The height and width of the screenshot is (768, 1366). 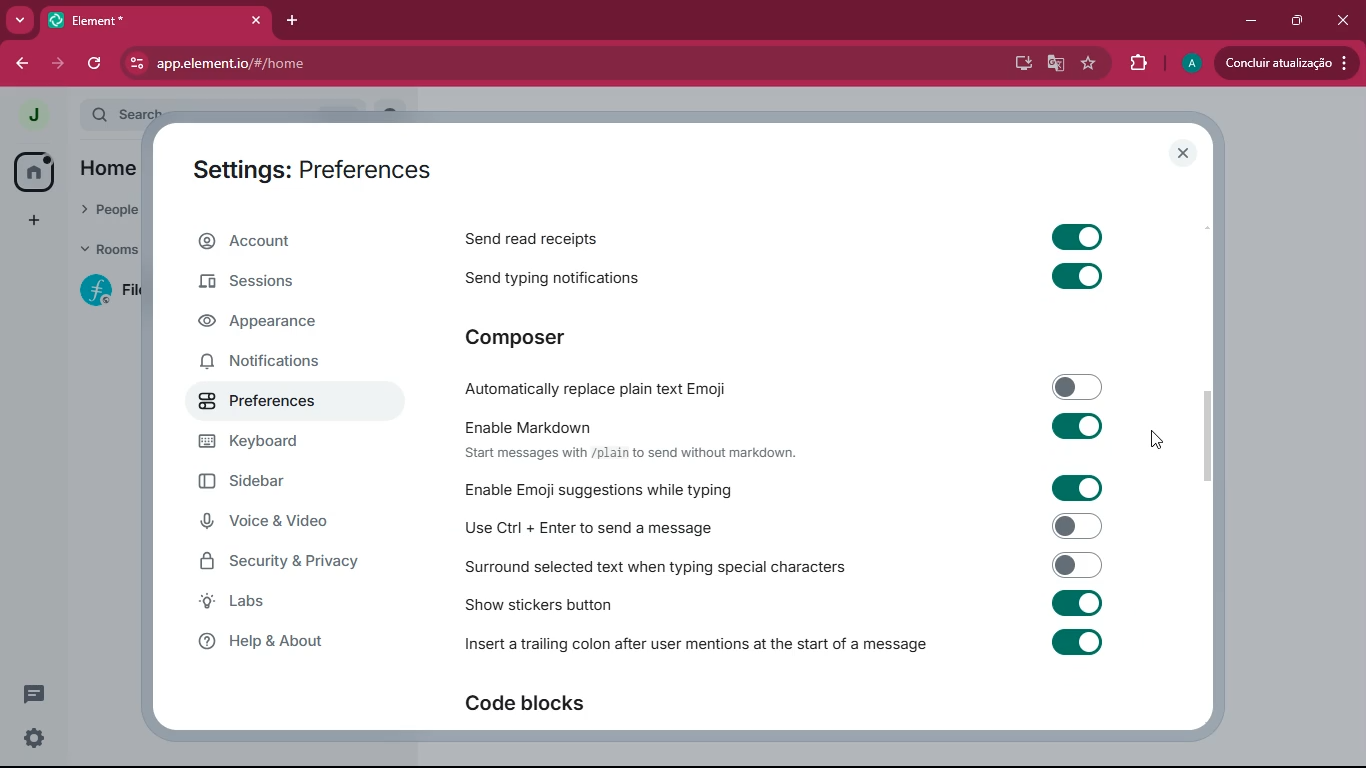 What do you see at coordinates (1070, 563) in the screenshot?
I see `toggle on or off` at bounding box center [1070, 563].